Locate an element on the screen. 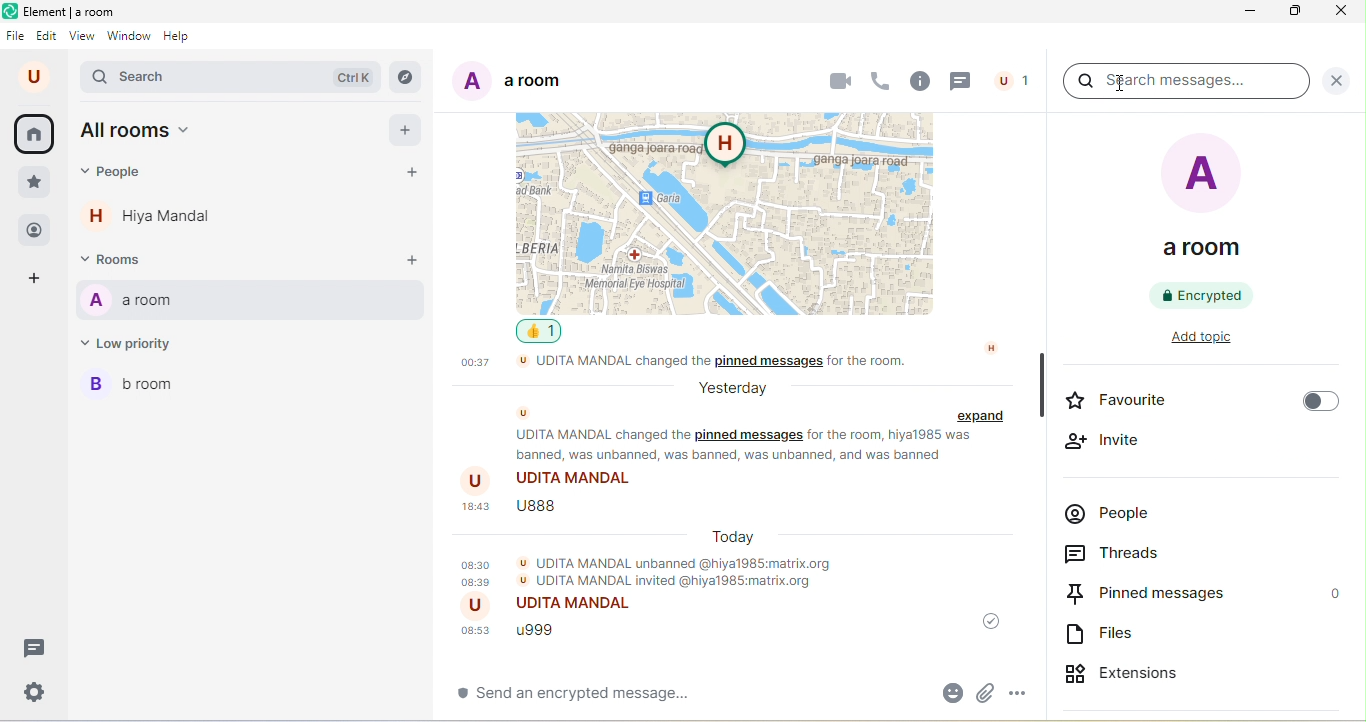 This screenshot has height=722, width=1366. room info is located at coordinates (919, 82).